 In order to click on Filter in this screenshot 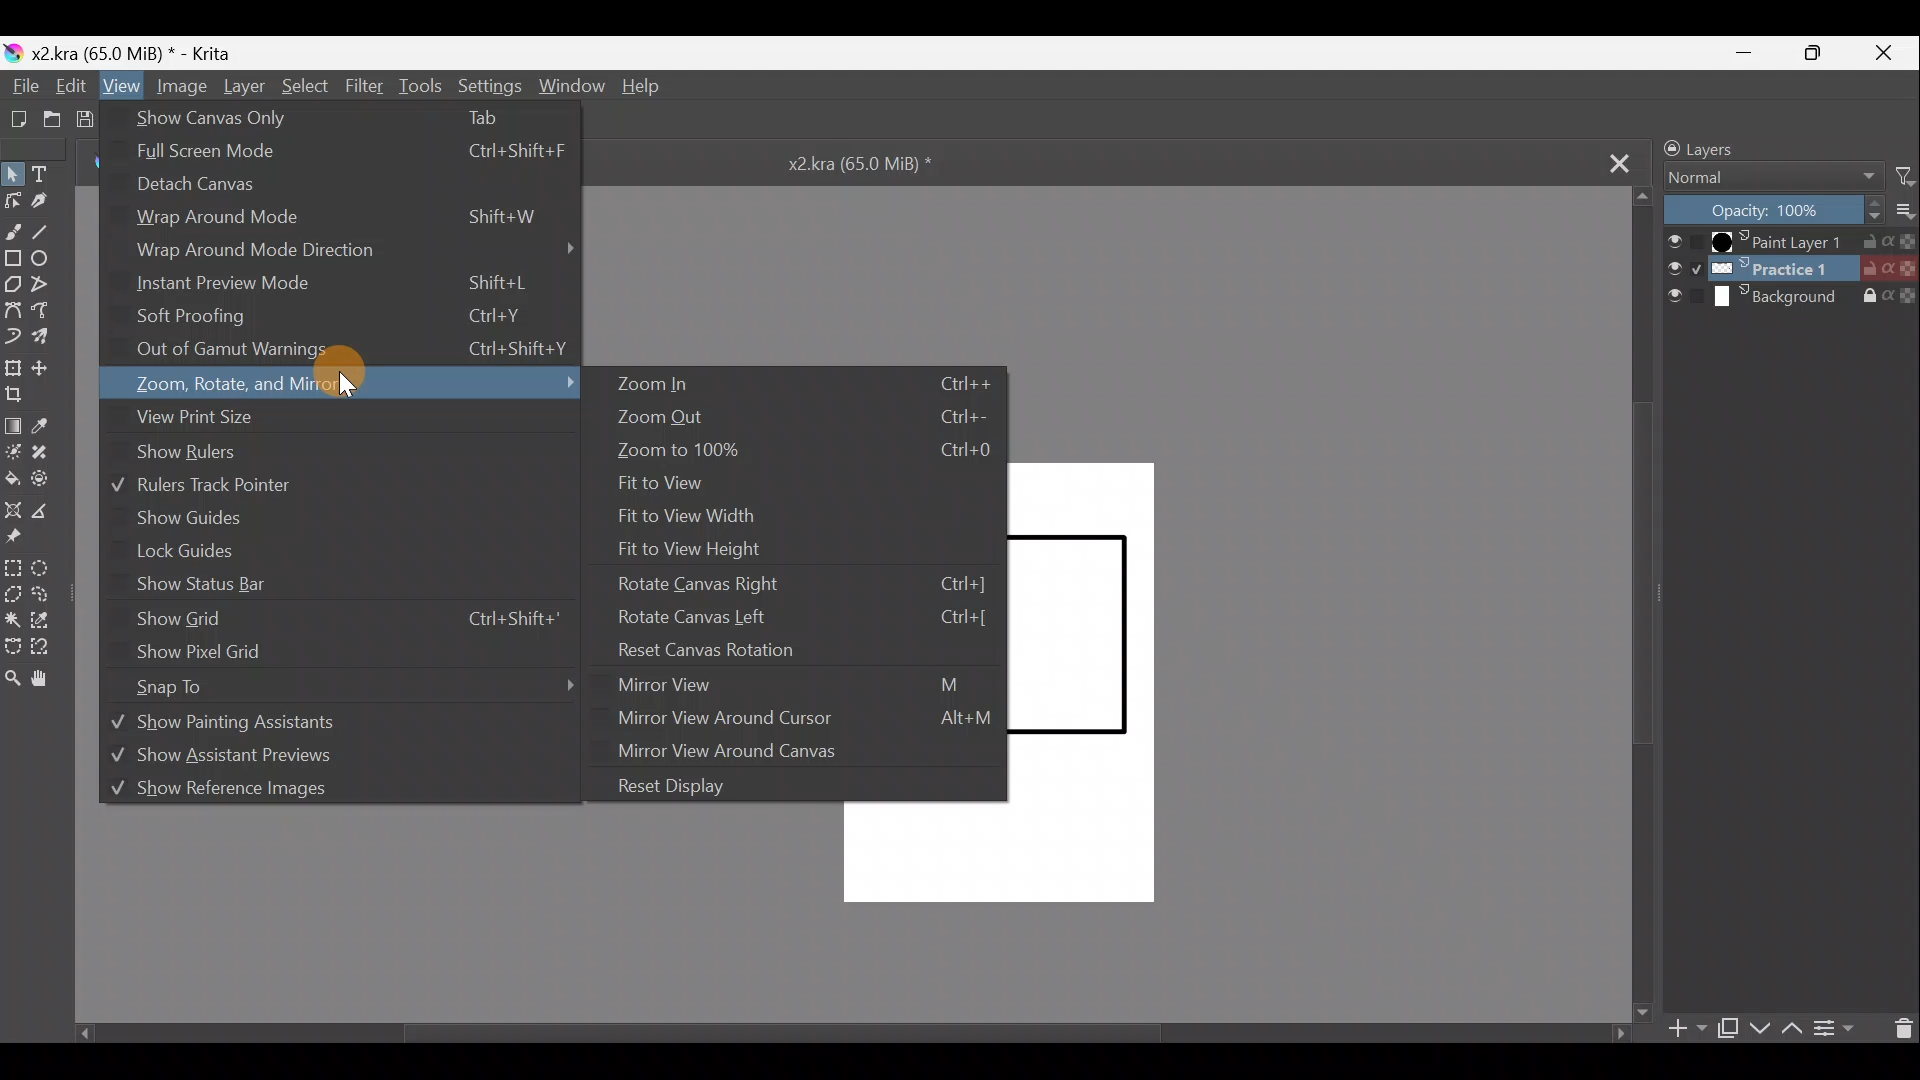, I will do `click(1906, 175)`.